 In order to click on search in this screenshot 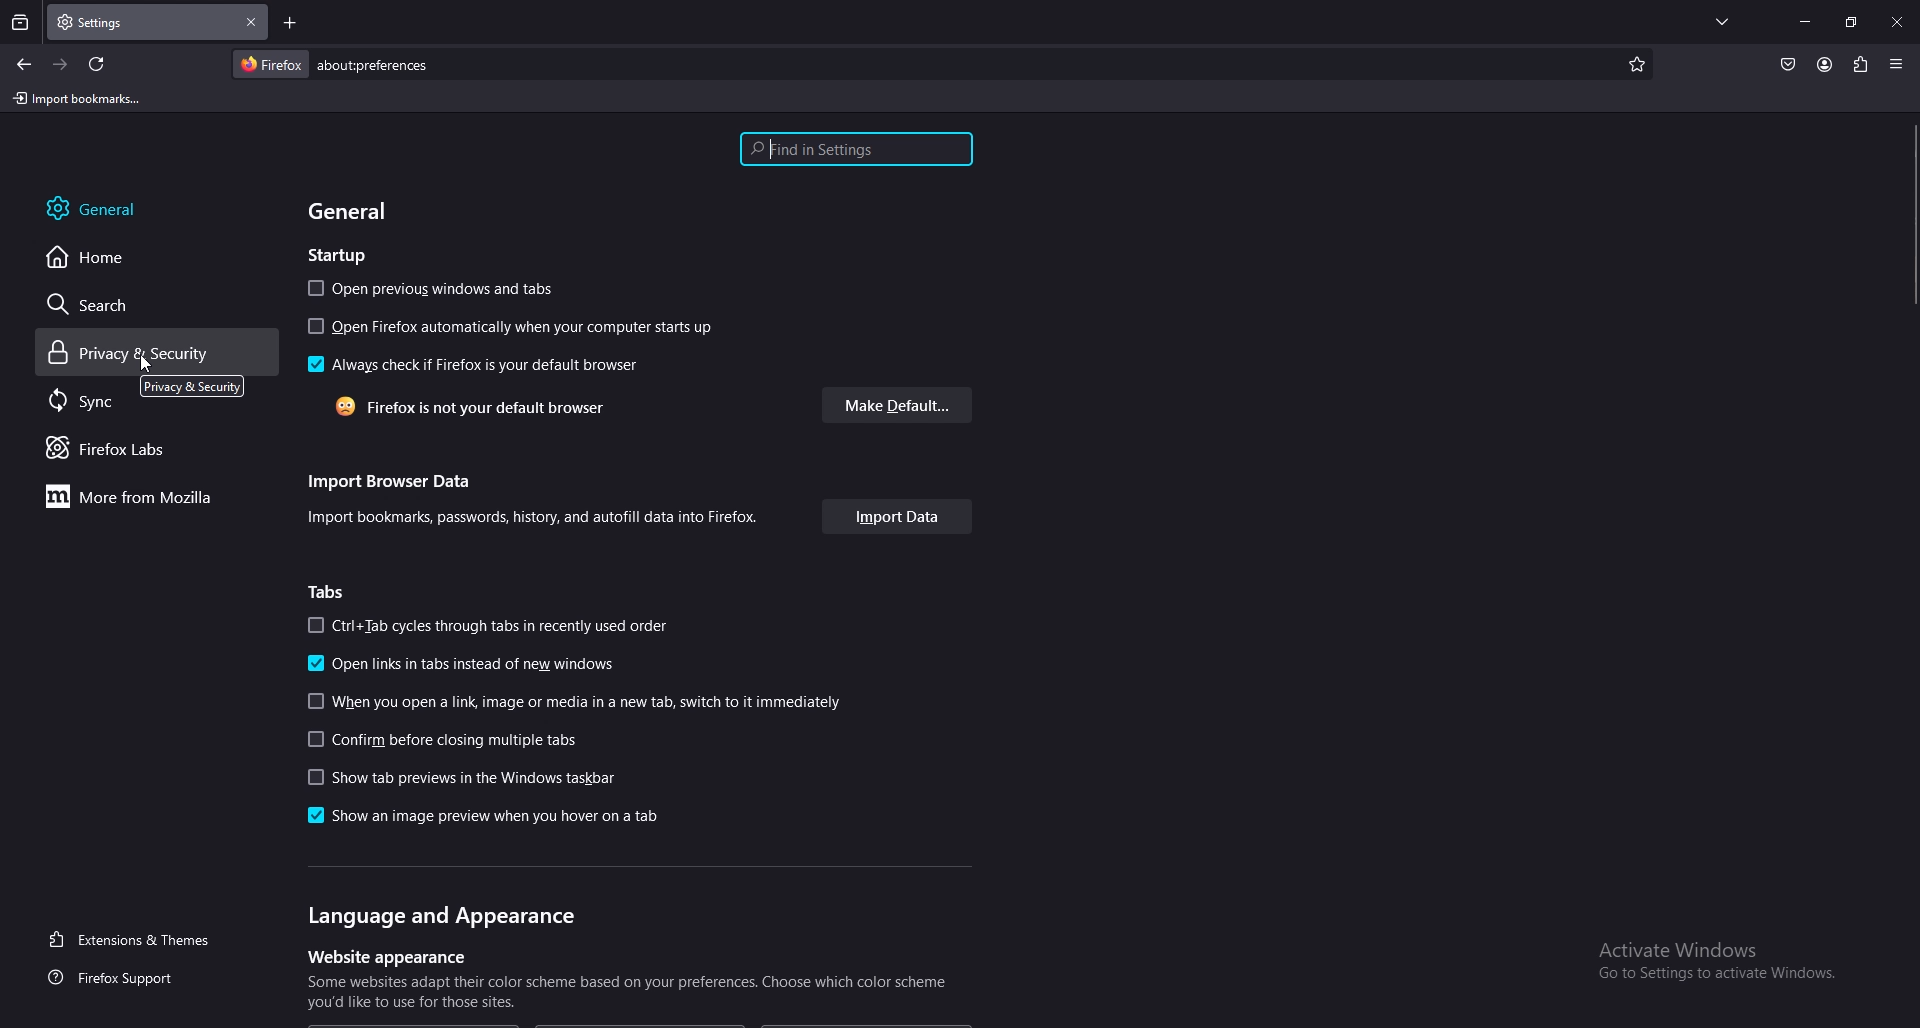, I will do `click(123, 304)`.